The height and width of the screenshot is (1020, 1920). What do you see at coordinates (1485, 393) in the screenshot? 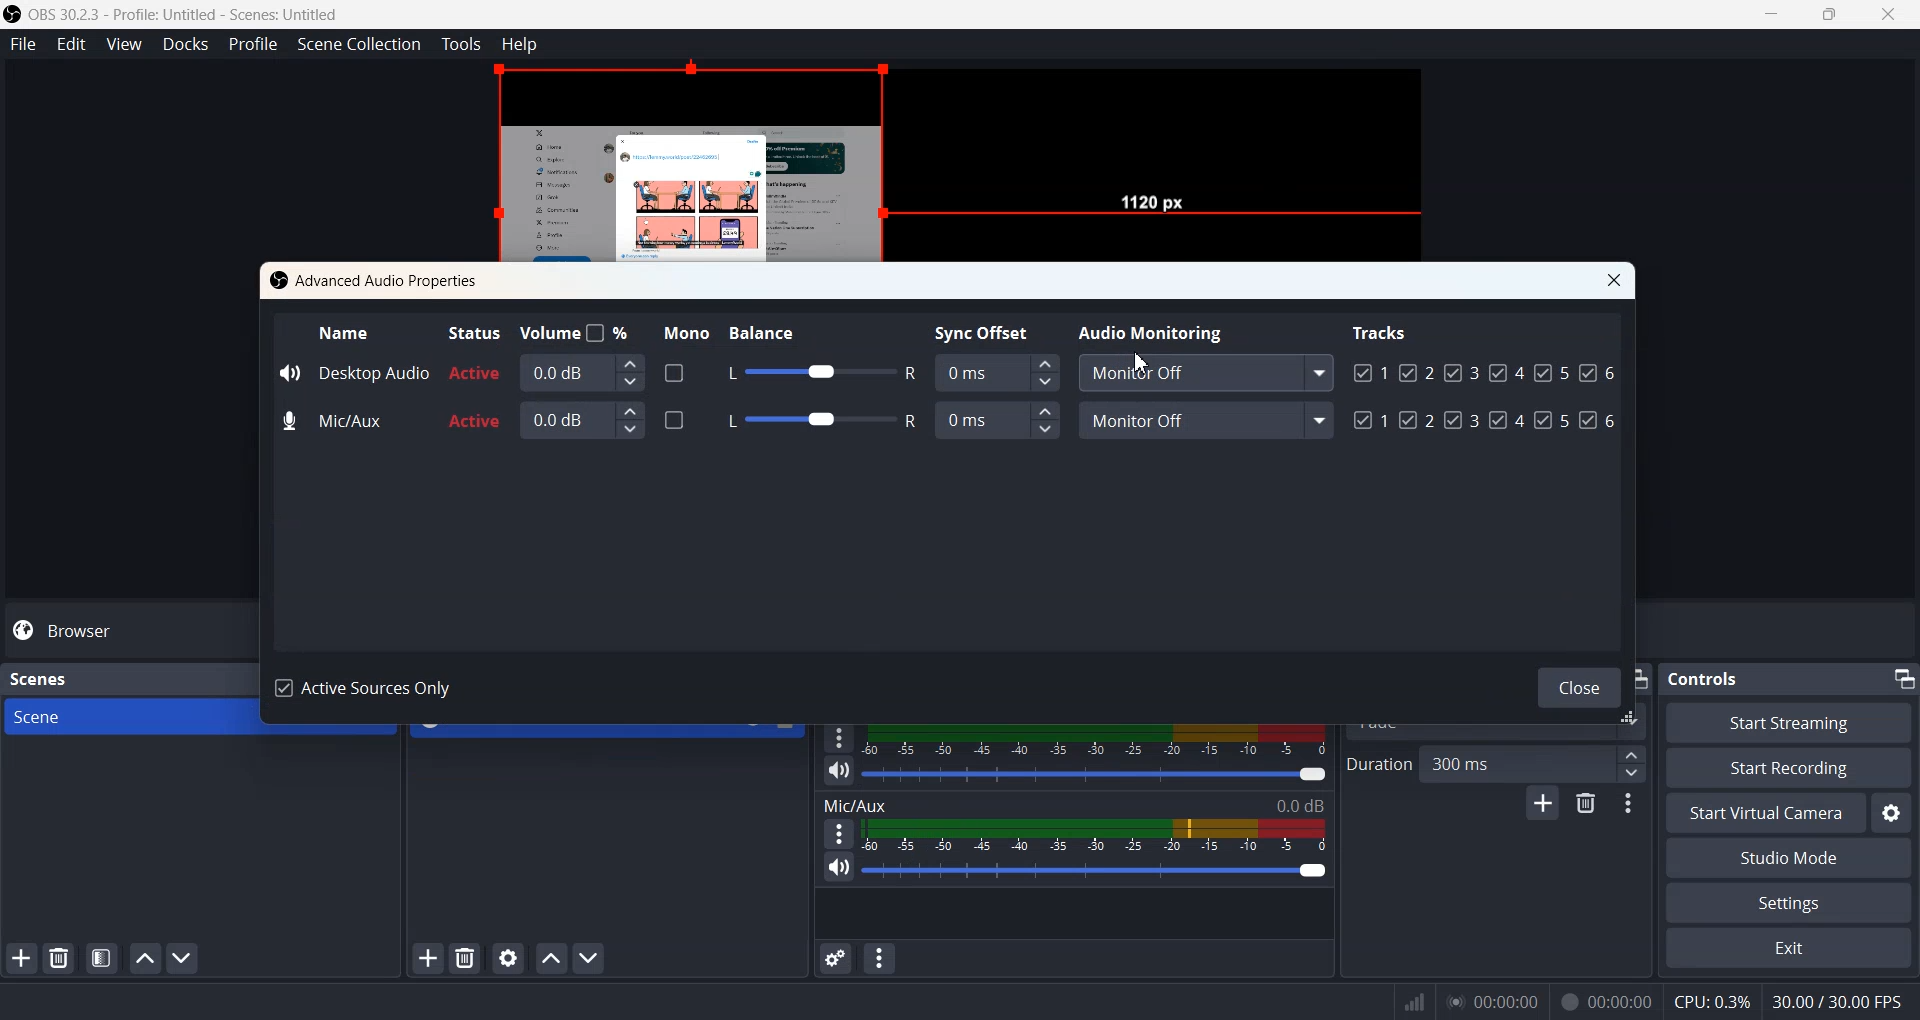
I see `Tracks Enabled` at bounding box center [1485, 393].